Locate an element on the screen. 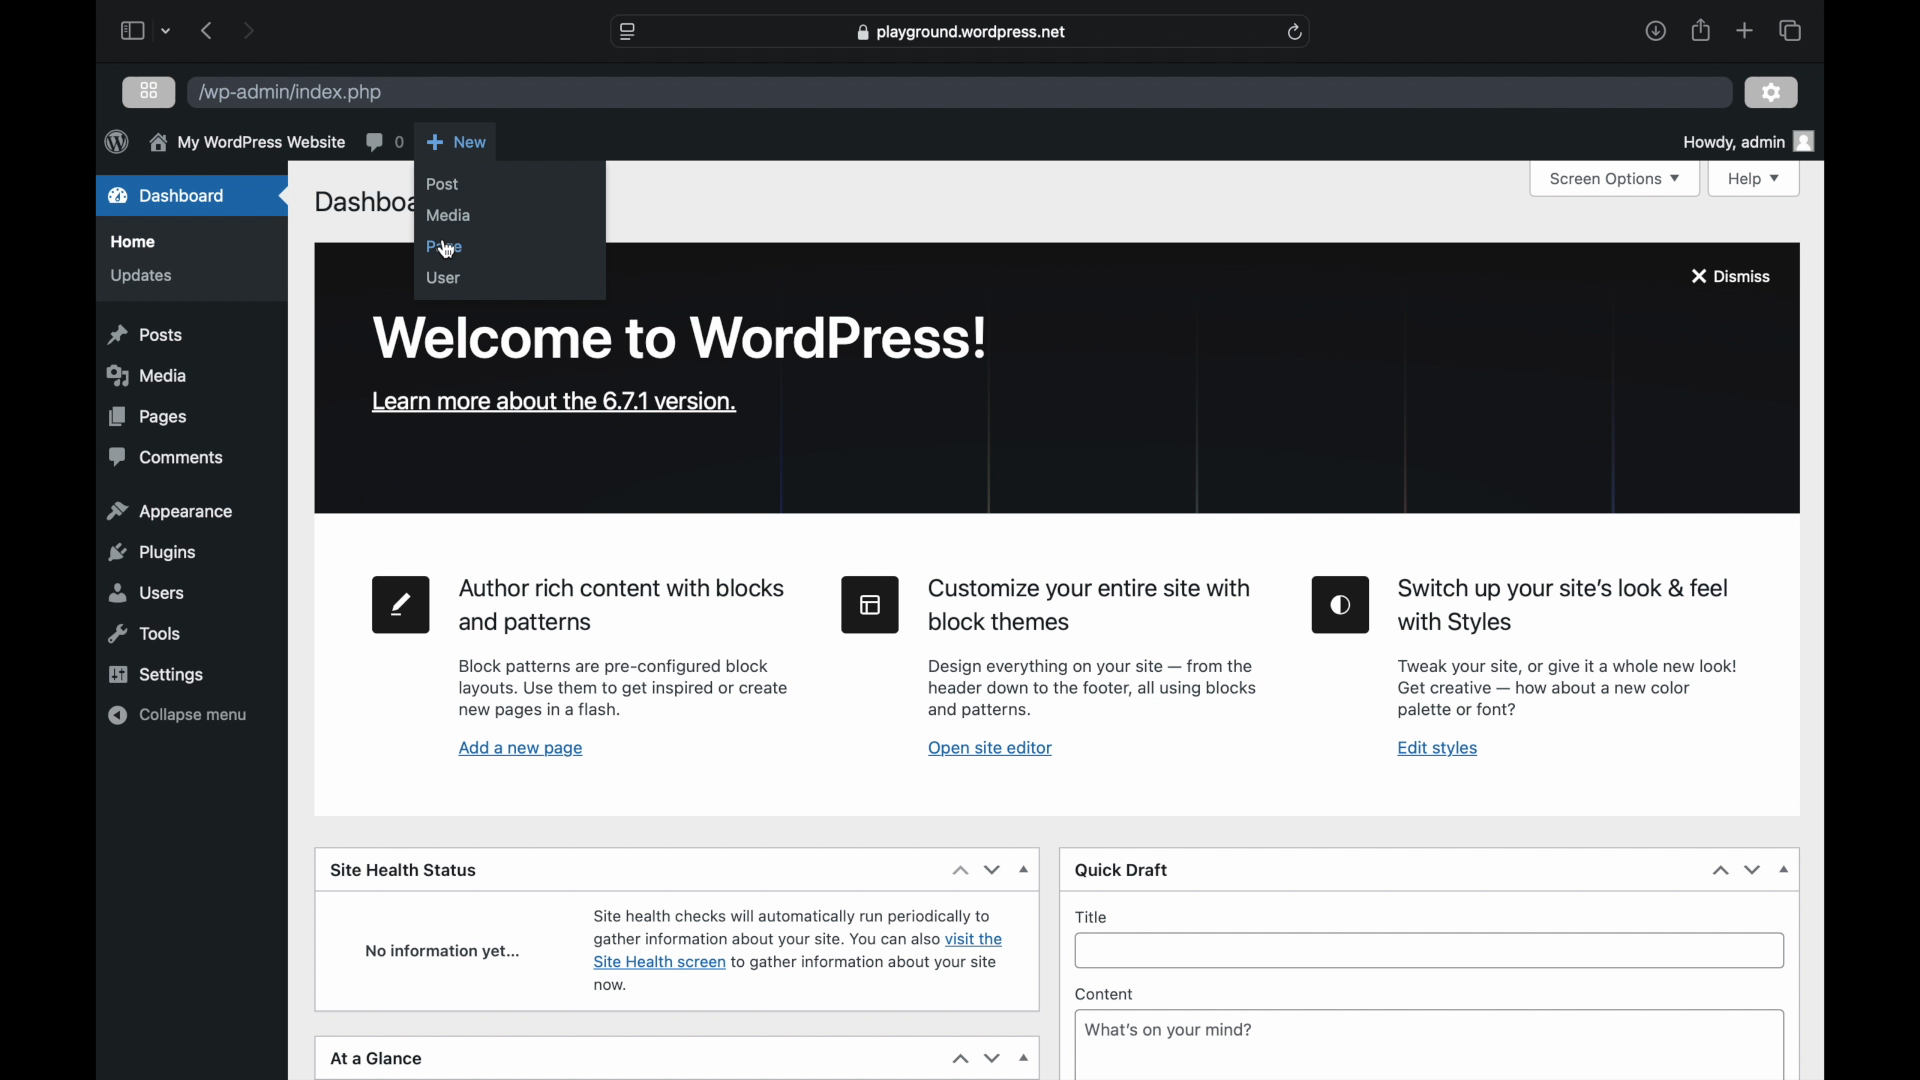 The width and height of the screenshot is (1920, 1080). plugins is located at coordinates (154, 554).